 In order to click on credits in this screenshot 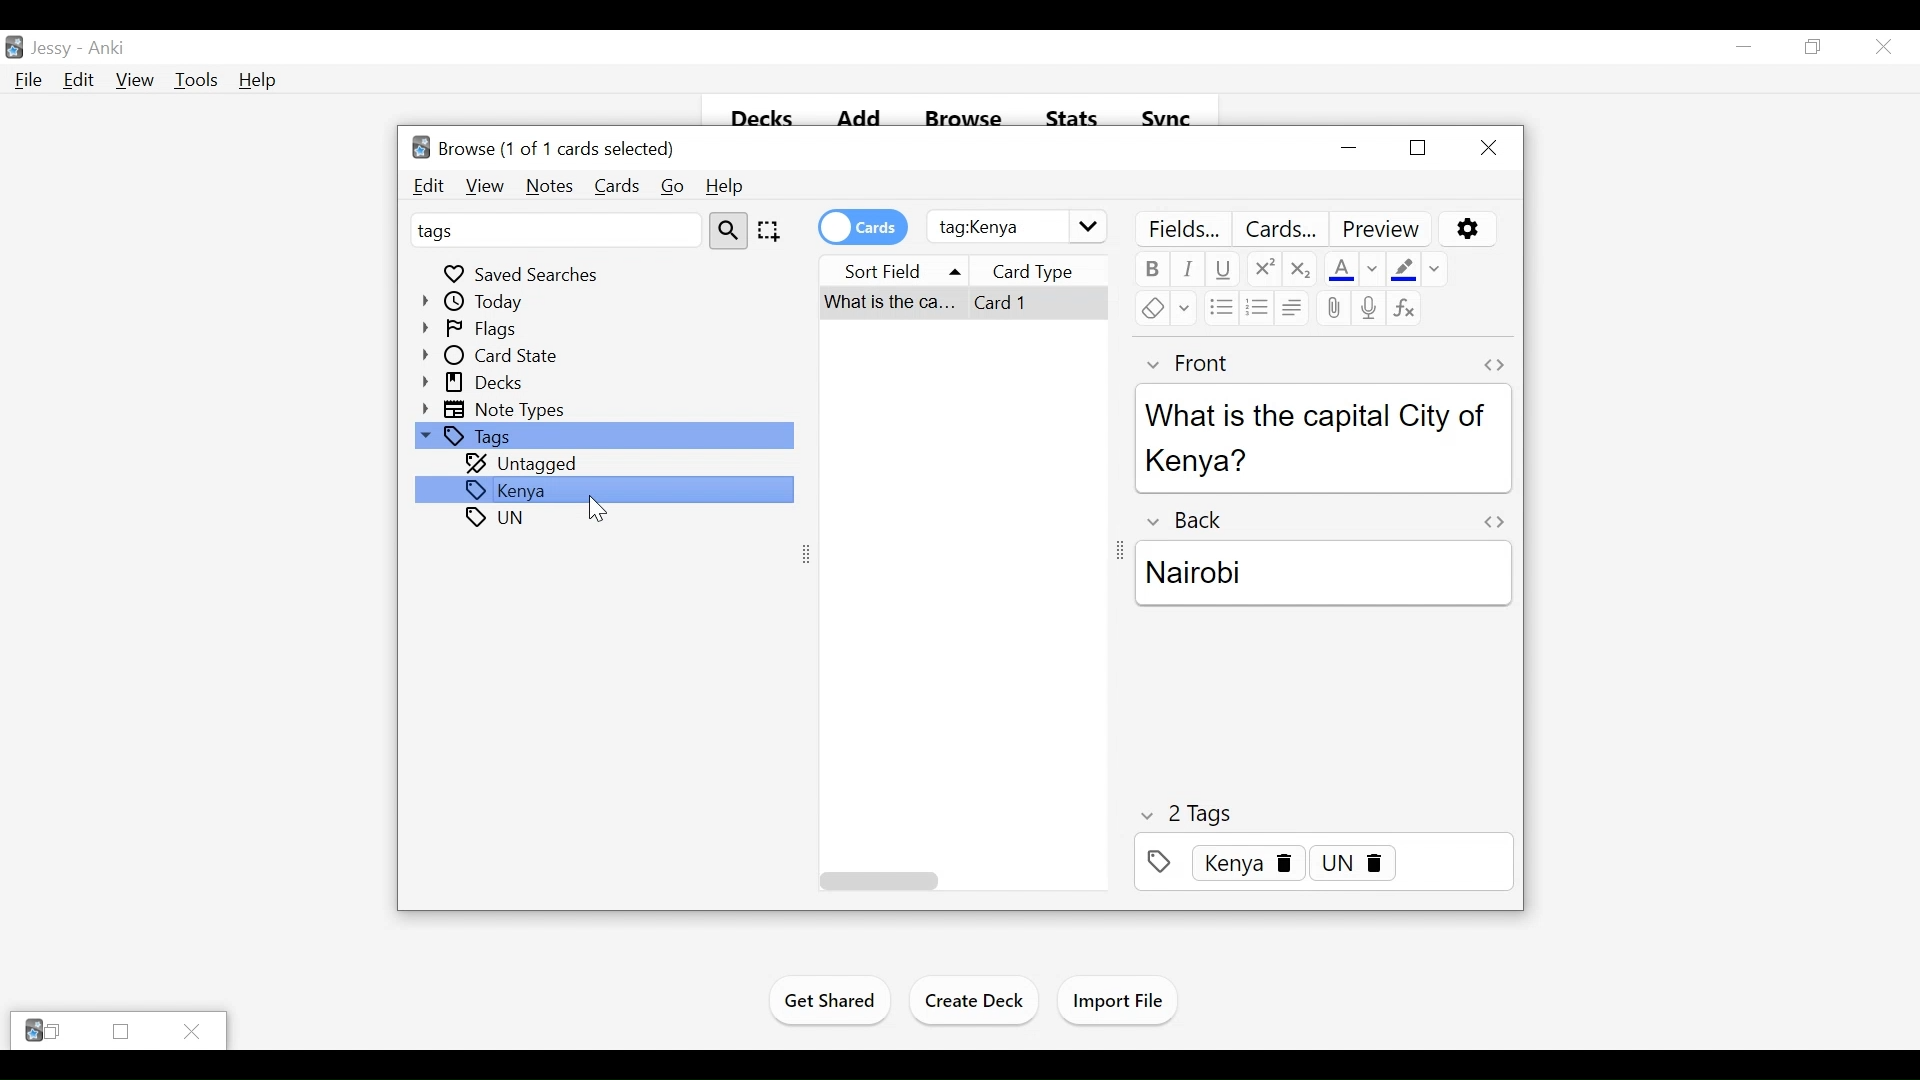, I will do `click(863, 226)`.